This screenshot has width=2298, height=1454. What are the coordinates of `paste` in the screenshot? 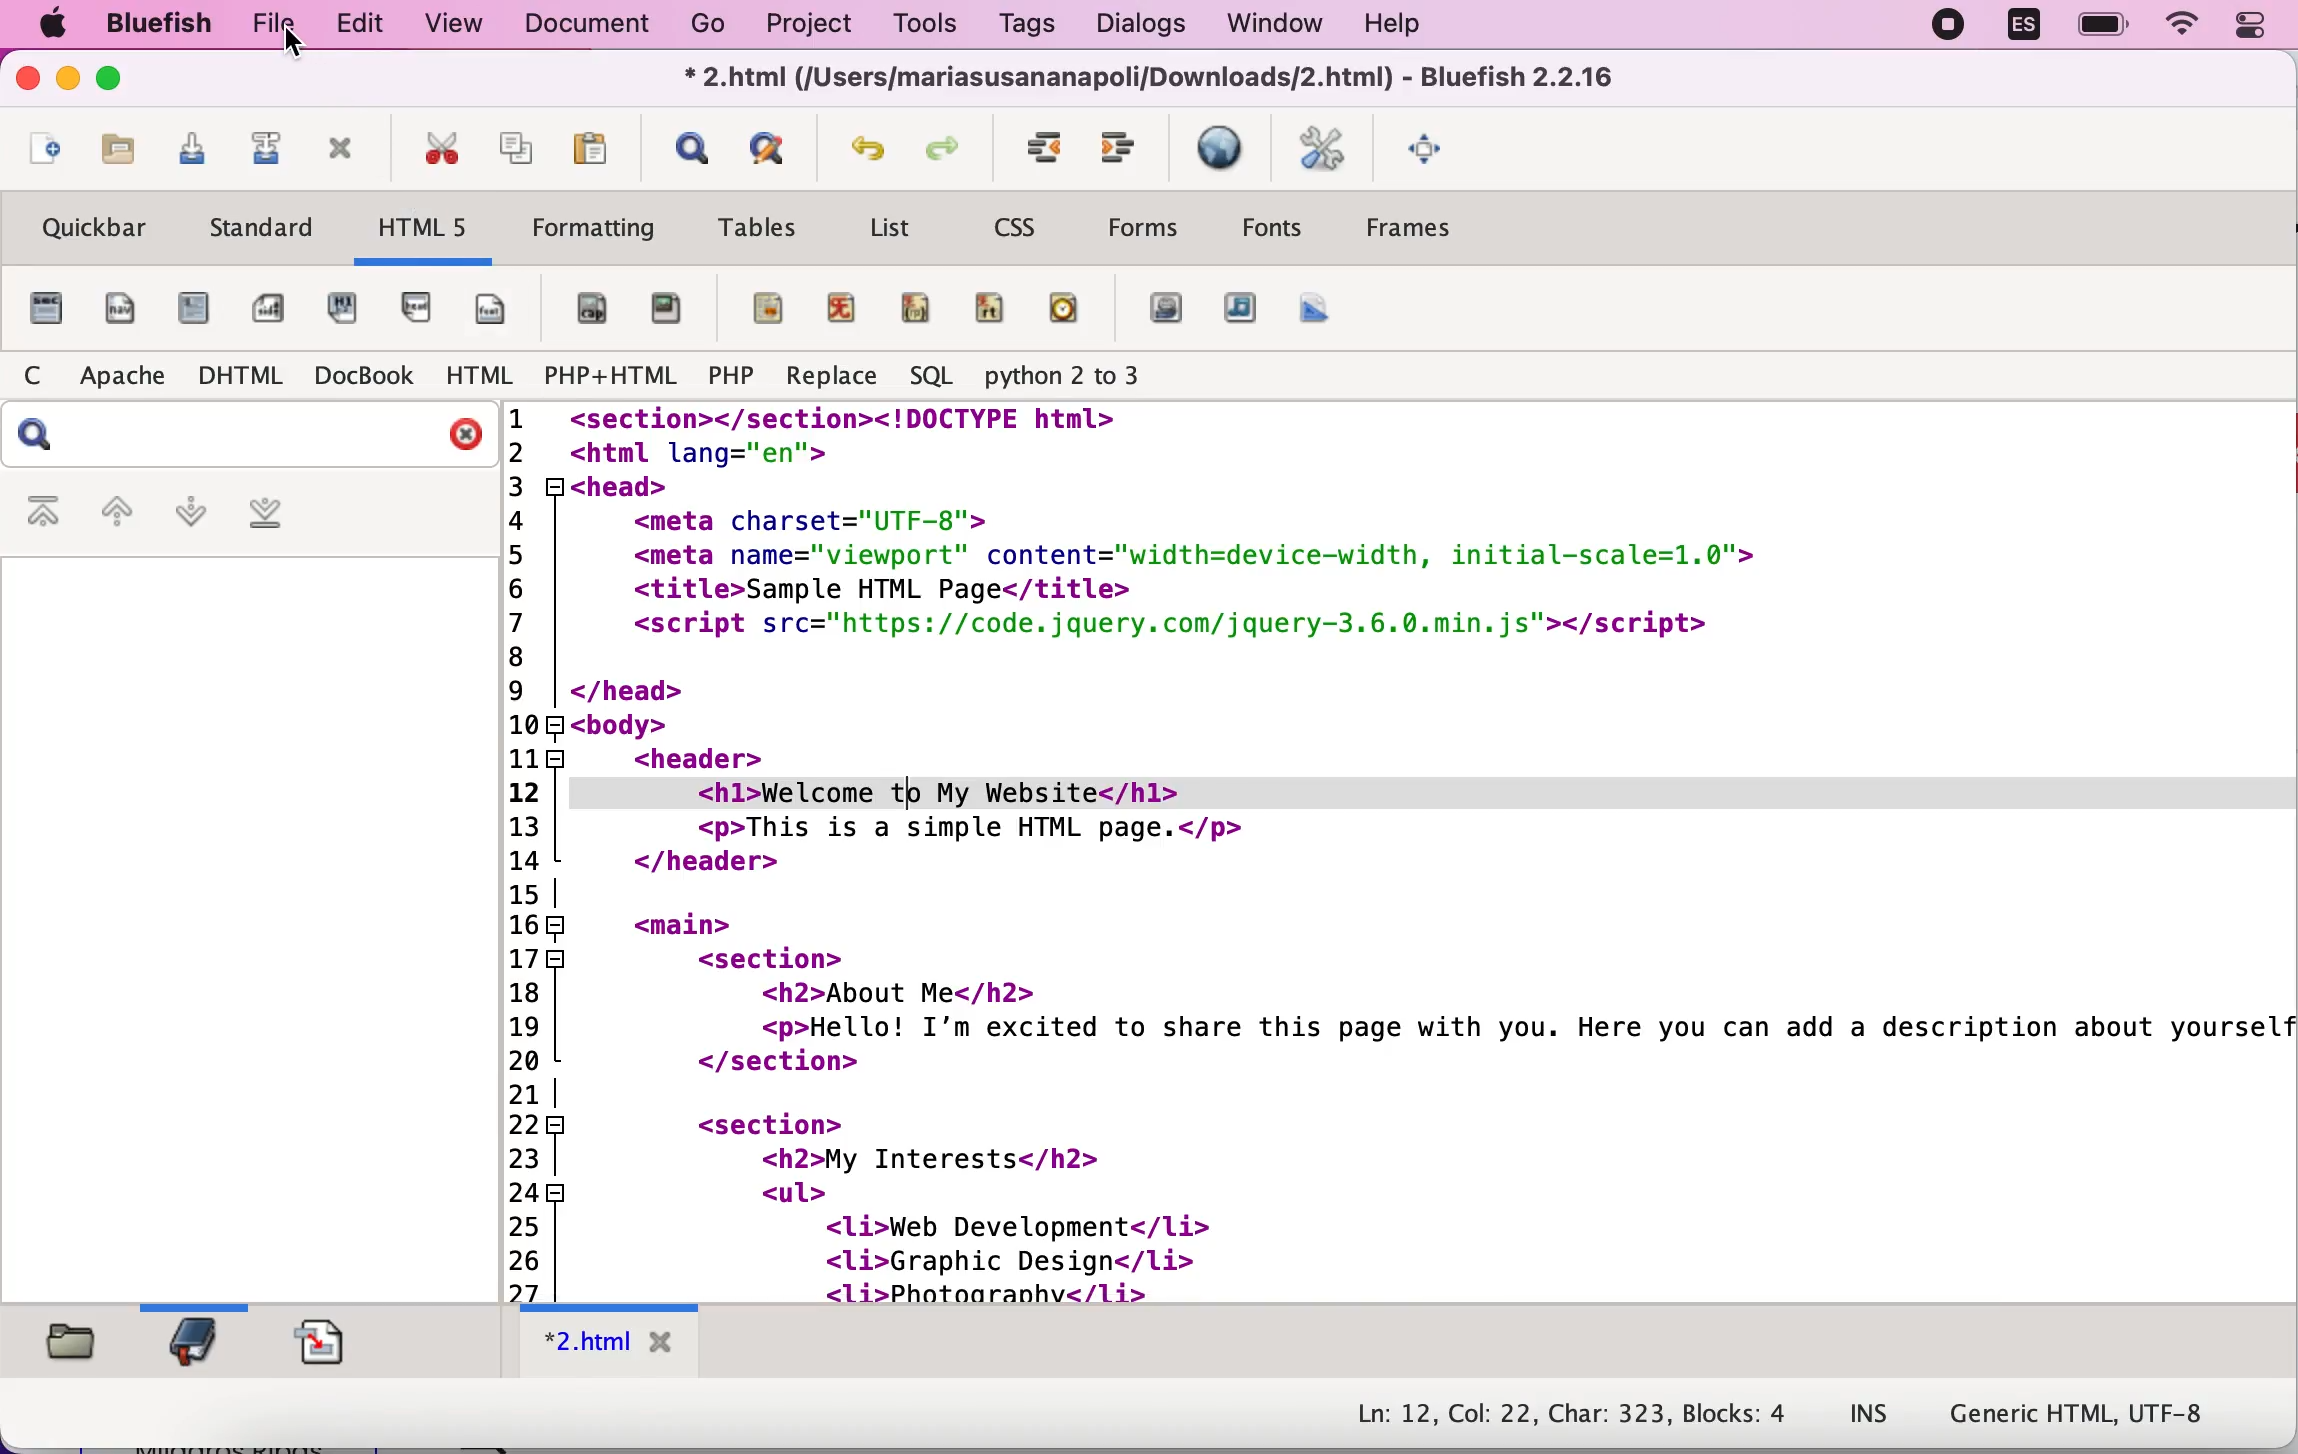 It's located at (597, 144).